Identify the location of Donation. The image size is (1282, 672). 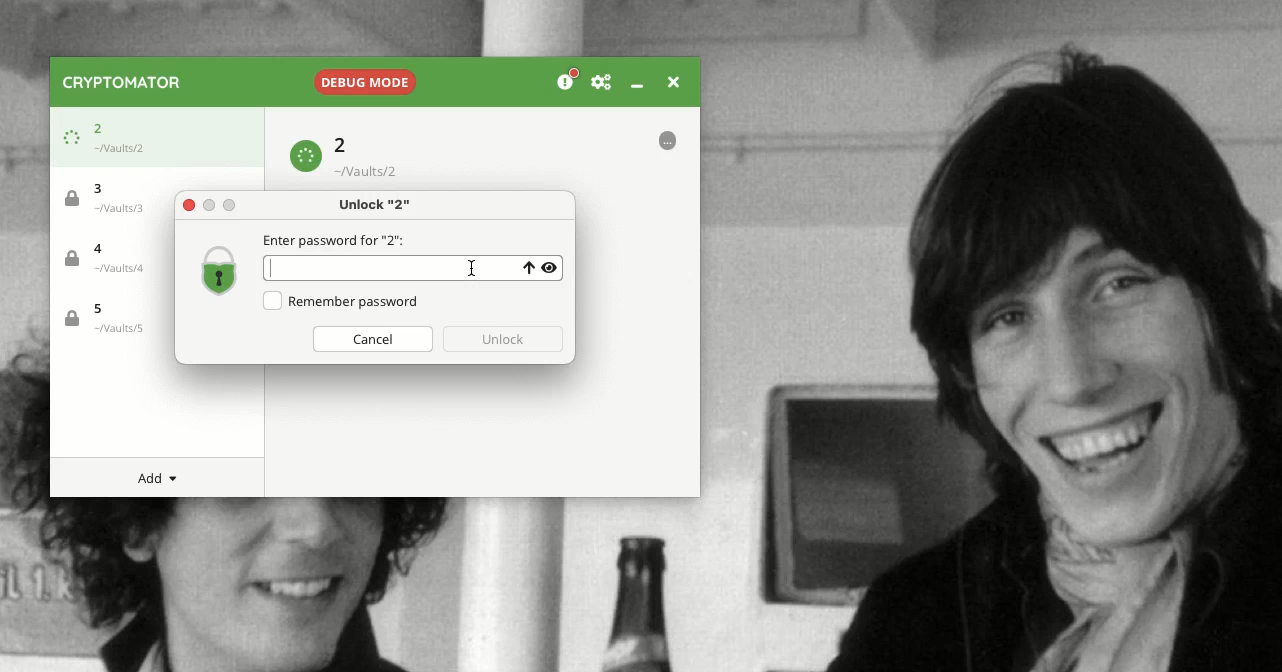
(568, 81).